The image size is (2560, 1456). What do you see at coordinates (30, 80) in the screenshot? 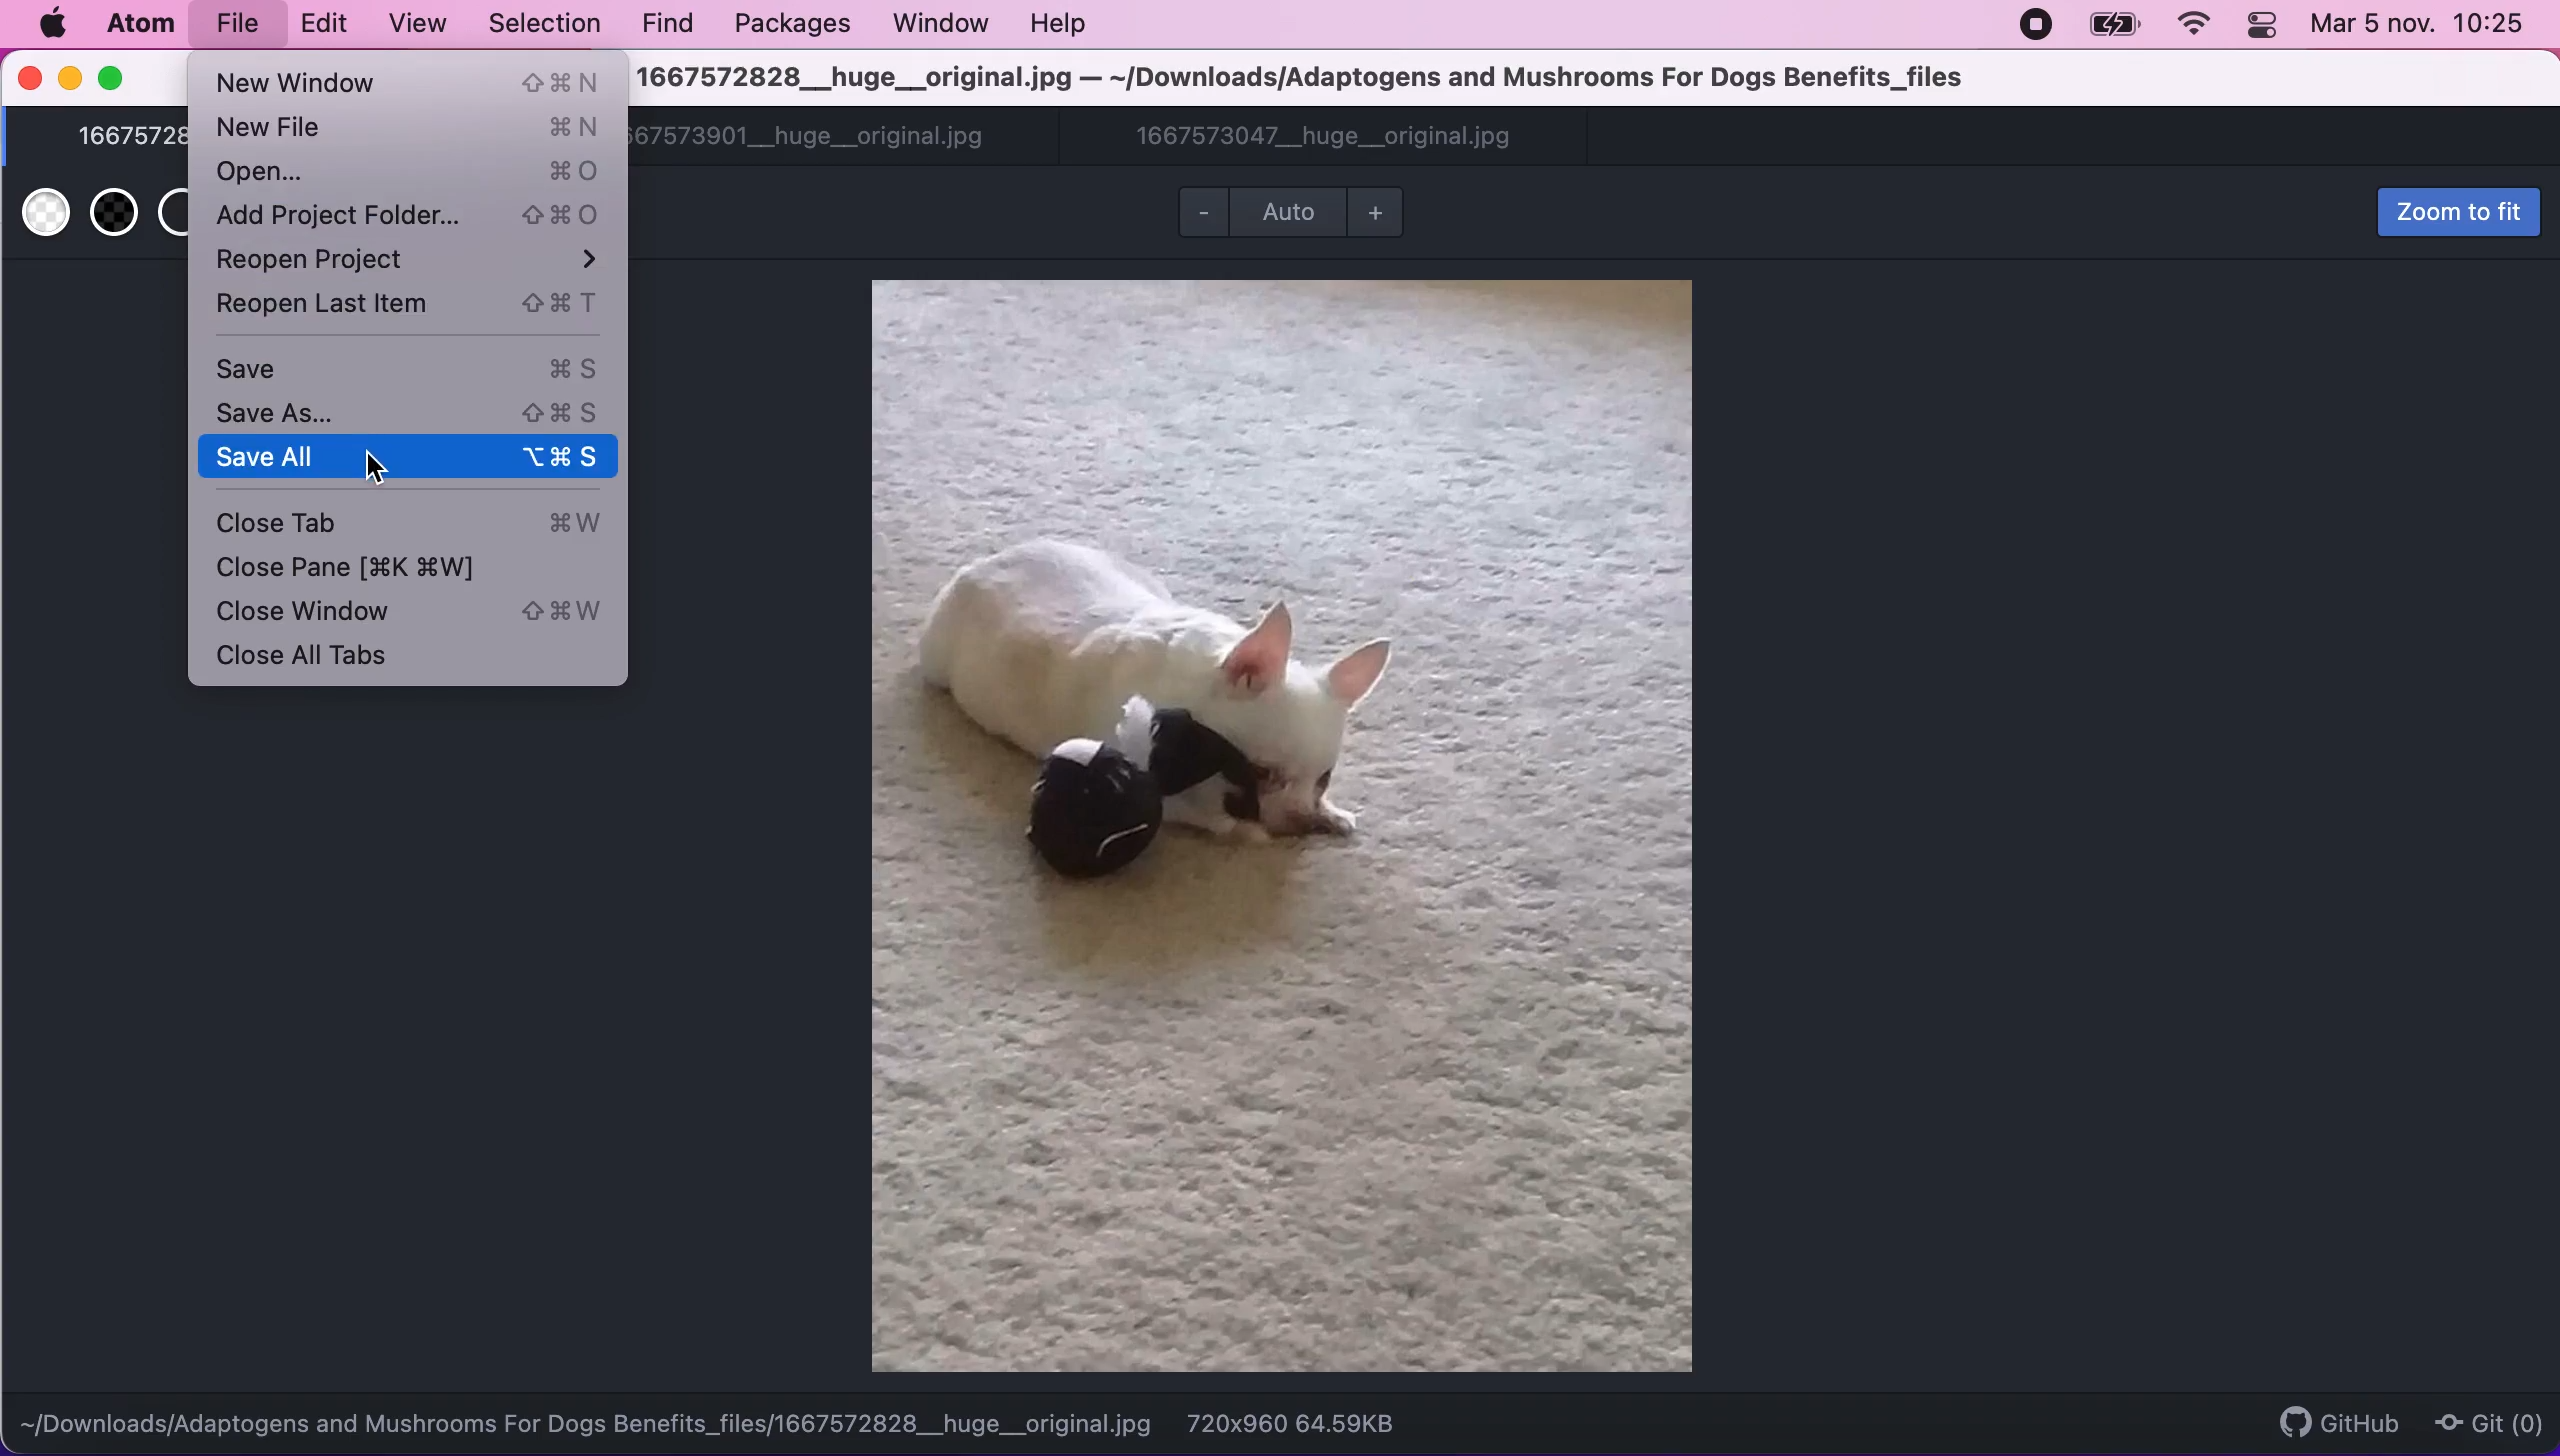
I see `close` at bounding box center [30, 80].